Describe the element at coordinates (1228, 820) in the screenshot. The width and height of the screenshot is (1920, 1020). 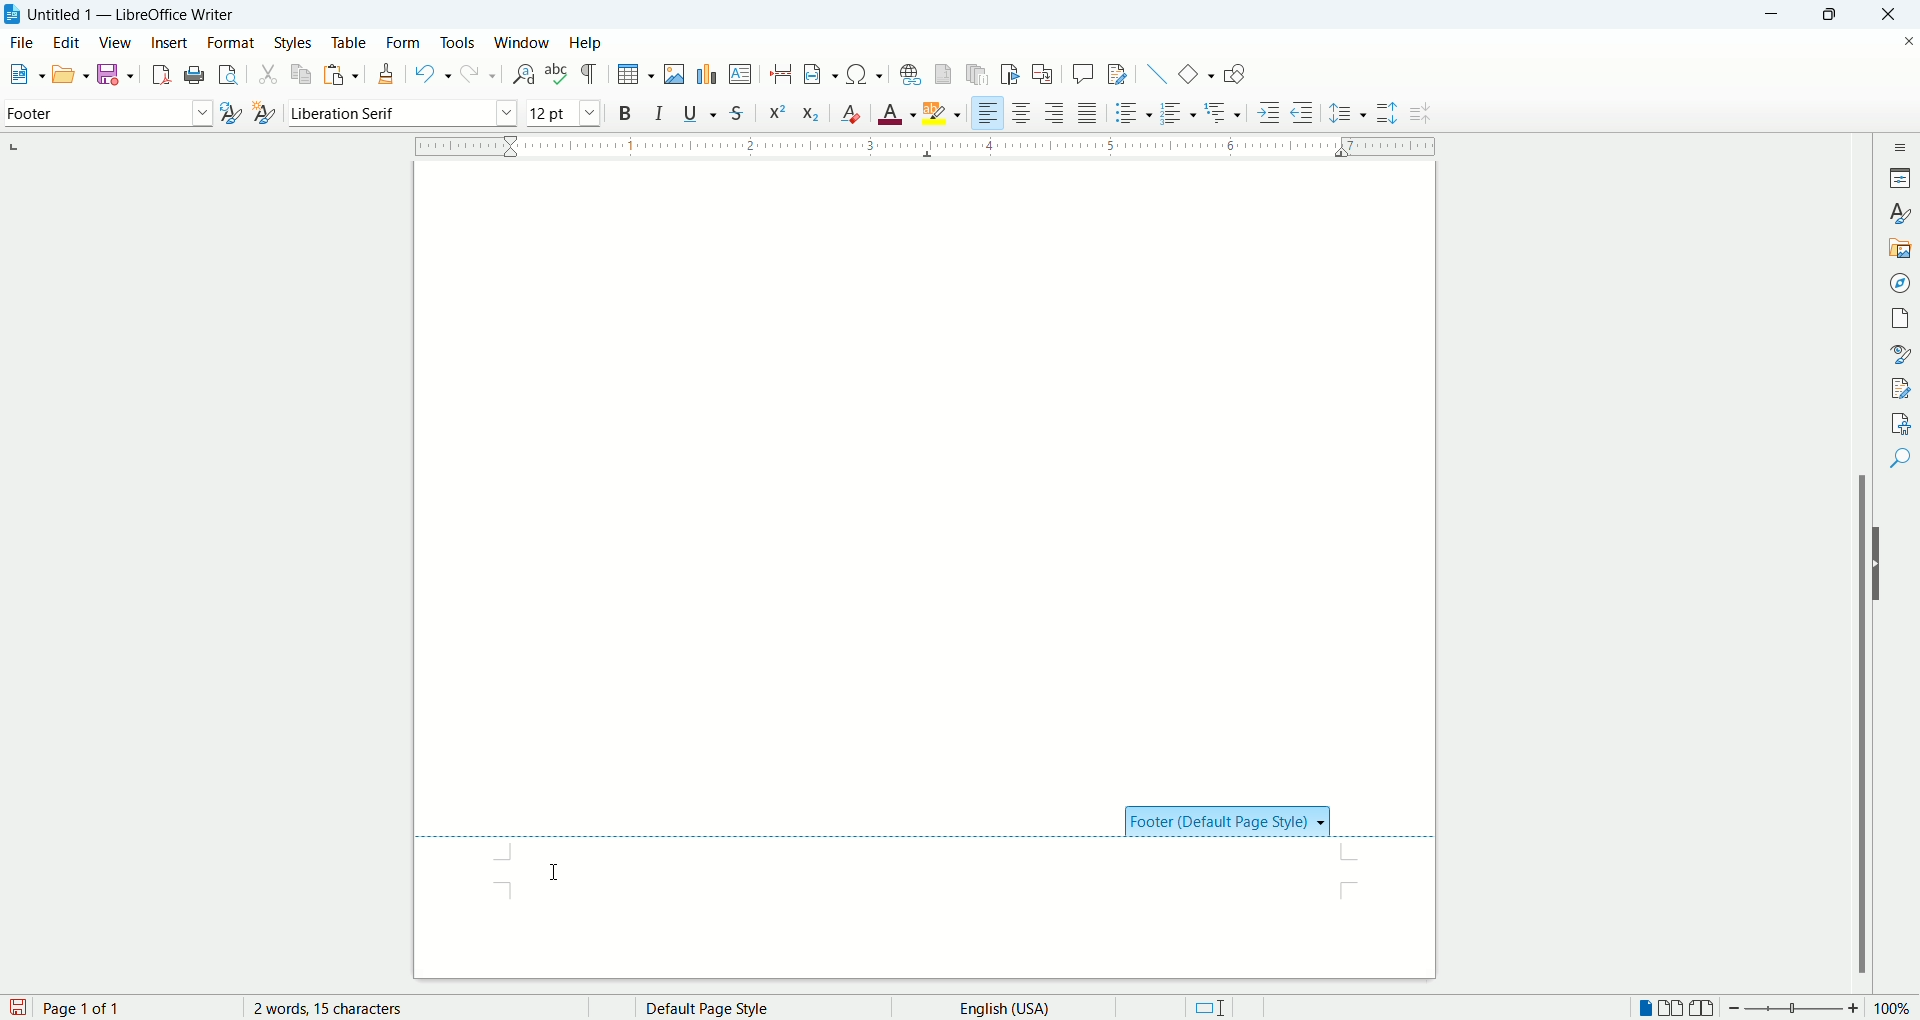
I see `footer style` at that location.